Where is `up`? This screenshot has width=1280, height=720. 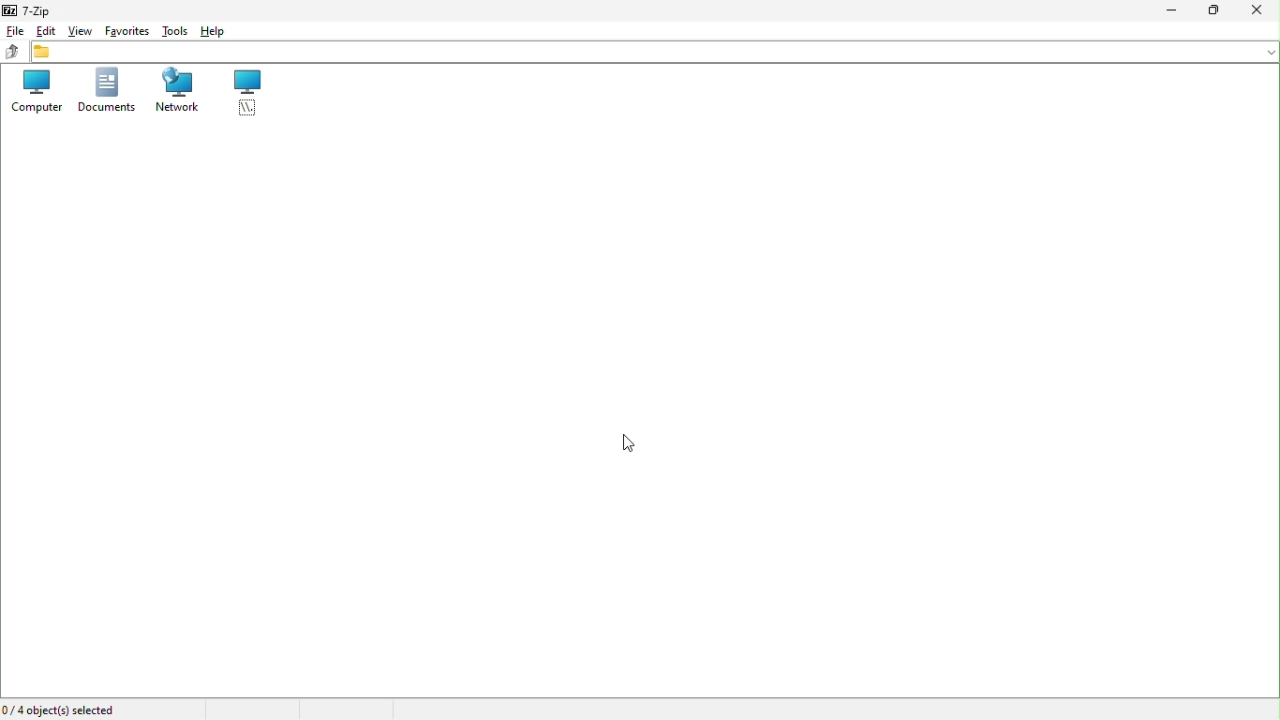 up is located at coordinates (11, 51).